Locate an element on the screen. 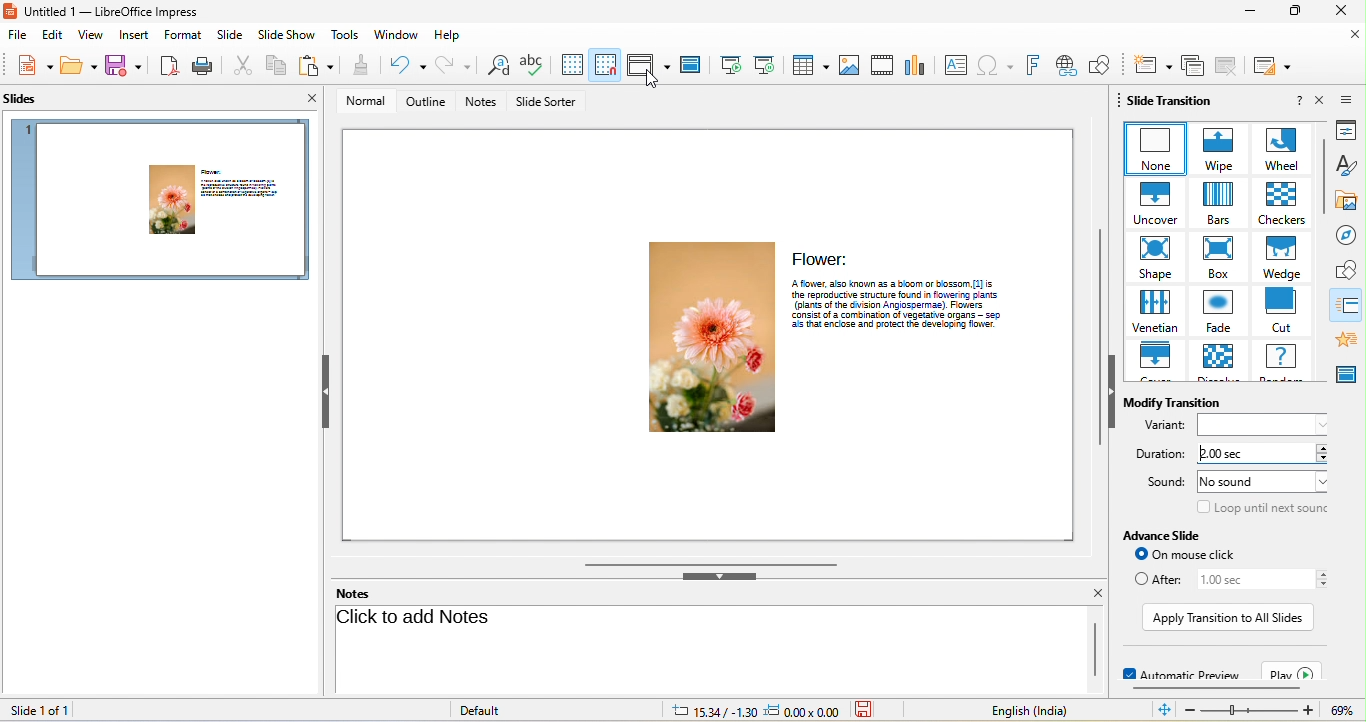 The width and height of the screenshot is (1366, 722). horizontal scroll bar is located at coordinates (1216, 687).